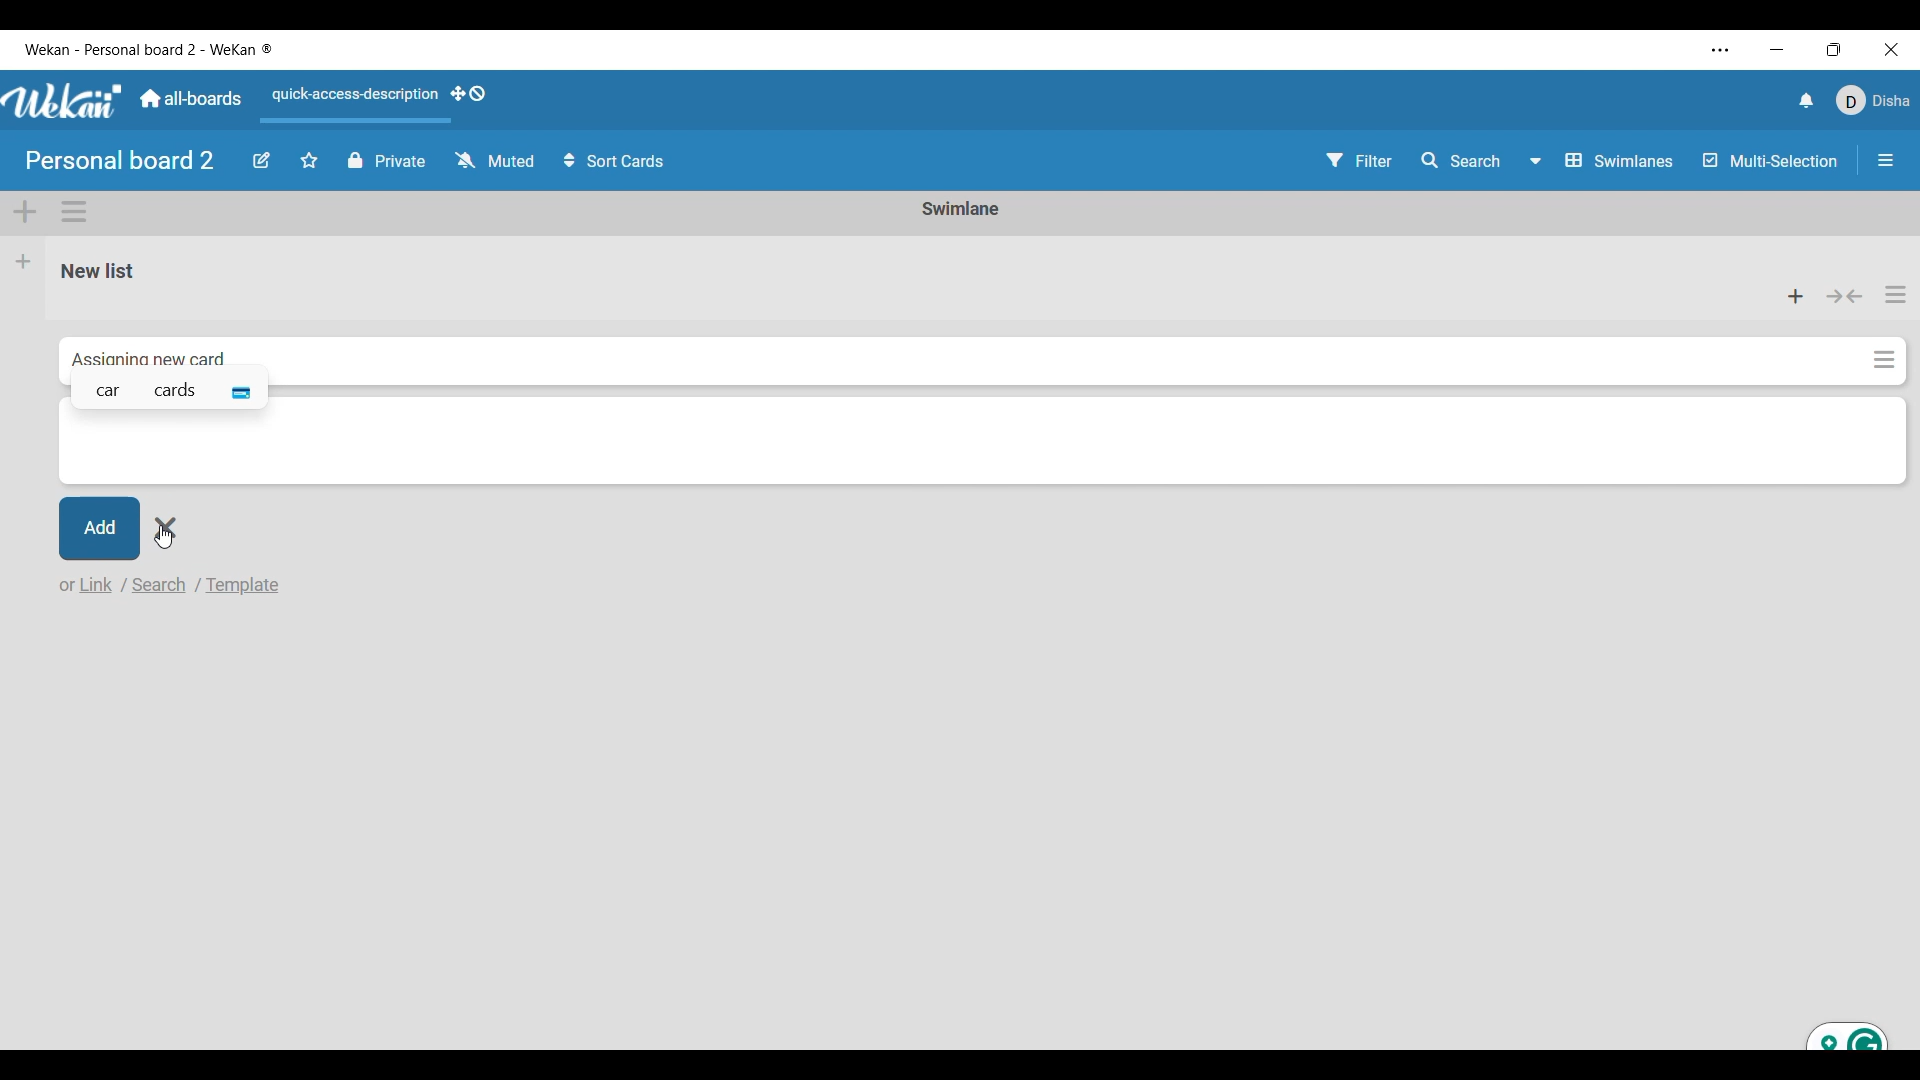  Describe the element at coordinates (1603, 161) in the screenshot. I see `Boardview options` at that location.